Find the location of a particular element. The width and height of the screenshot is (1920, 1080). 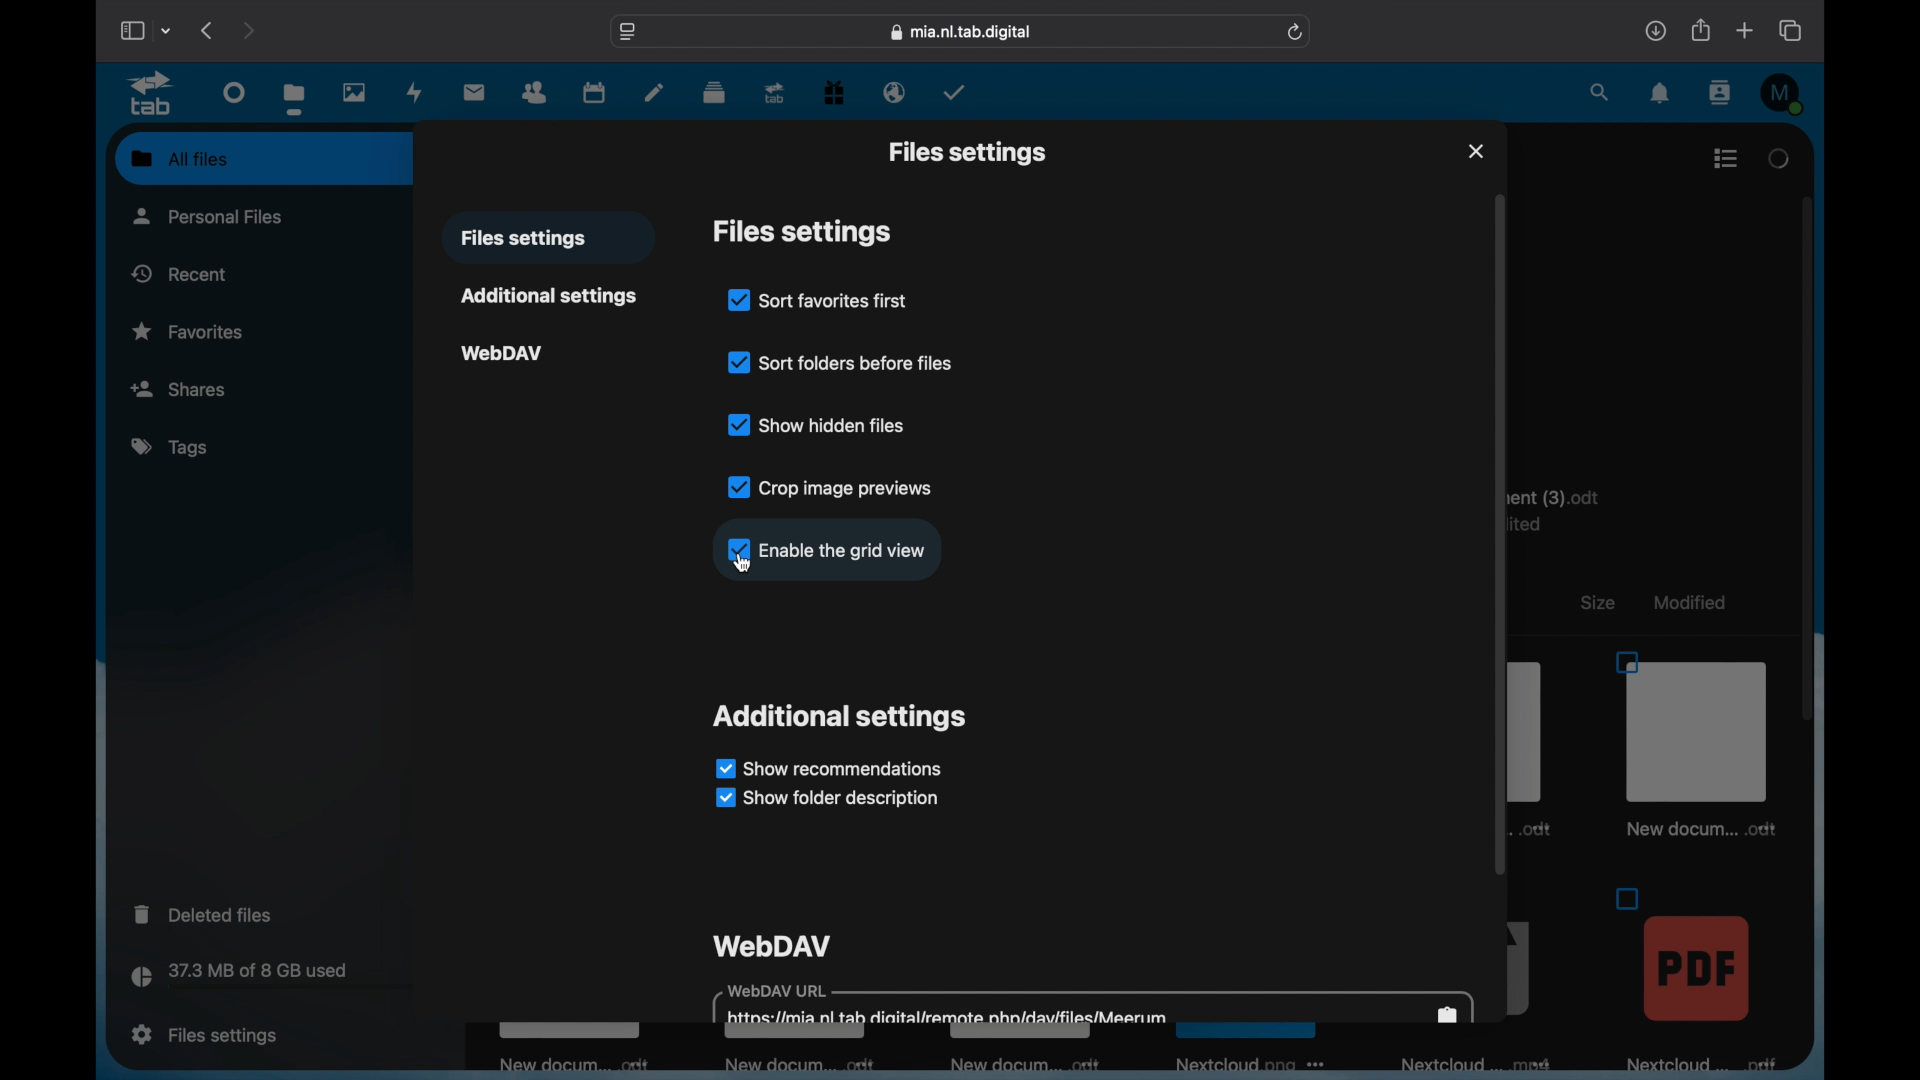

storage is located at coordinates (282, 978).